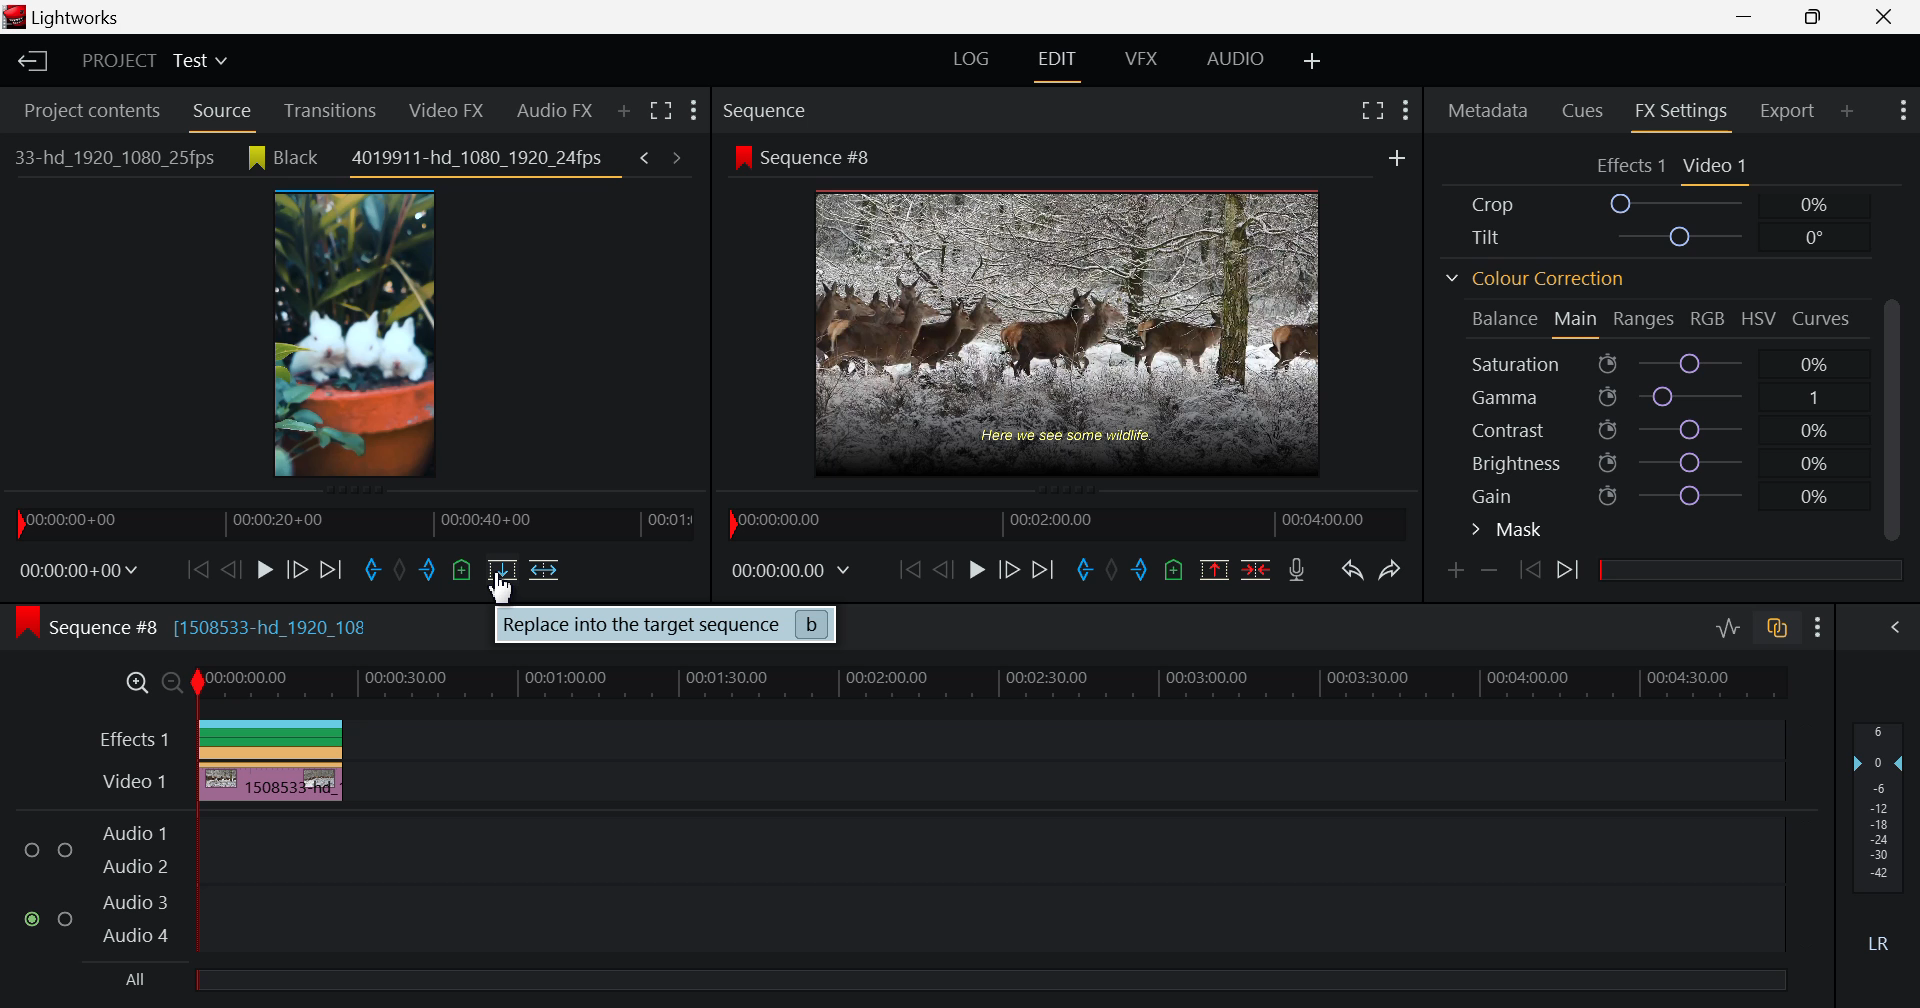 The height and width of the screenshot is (1008, 1920). What do you see at coordinates (29, 59) in the screenshot?
I see `Back to Homepage` at bounding box center [29, 59].